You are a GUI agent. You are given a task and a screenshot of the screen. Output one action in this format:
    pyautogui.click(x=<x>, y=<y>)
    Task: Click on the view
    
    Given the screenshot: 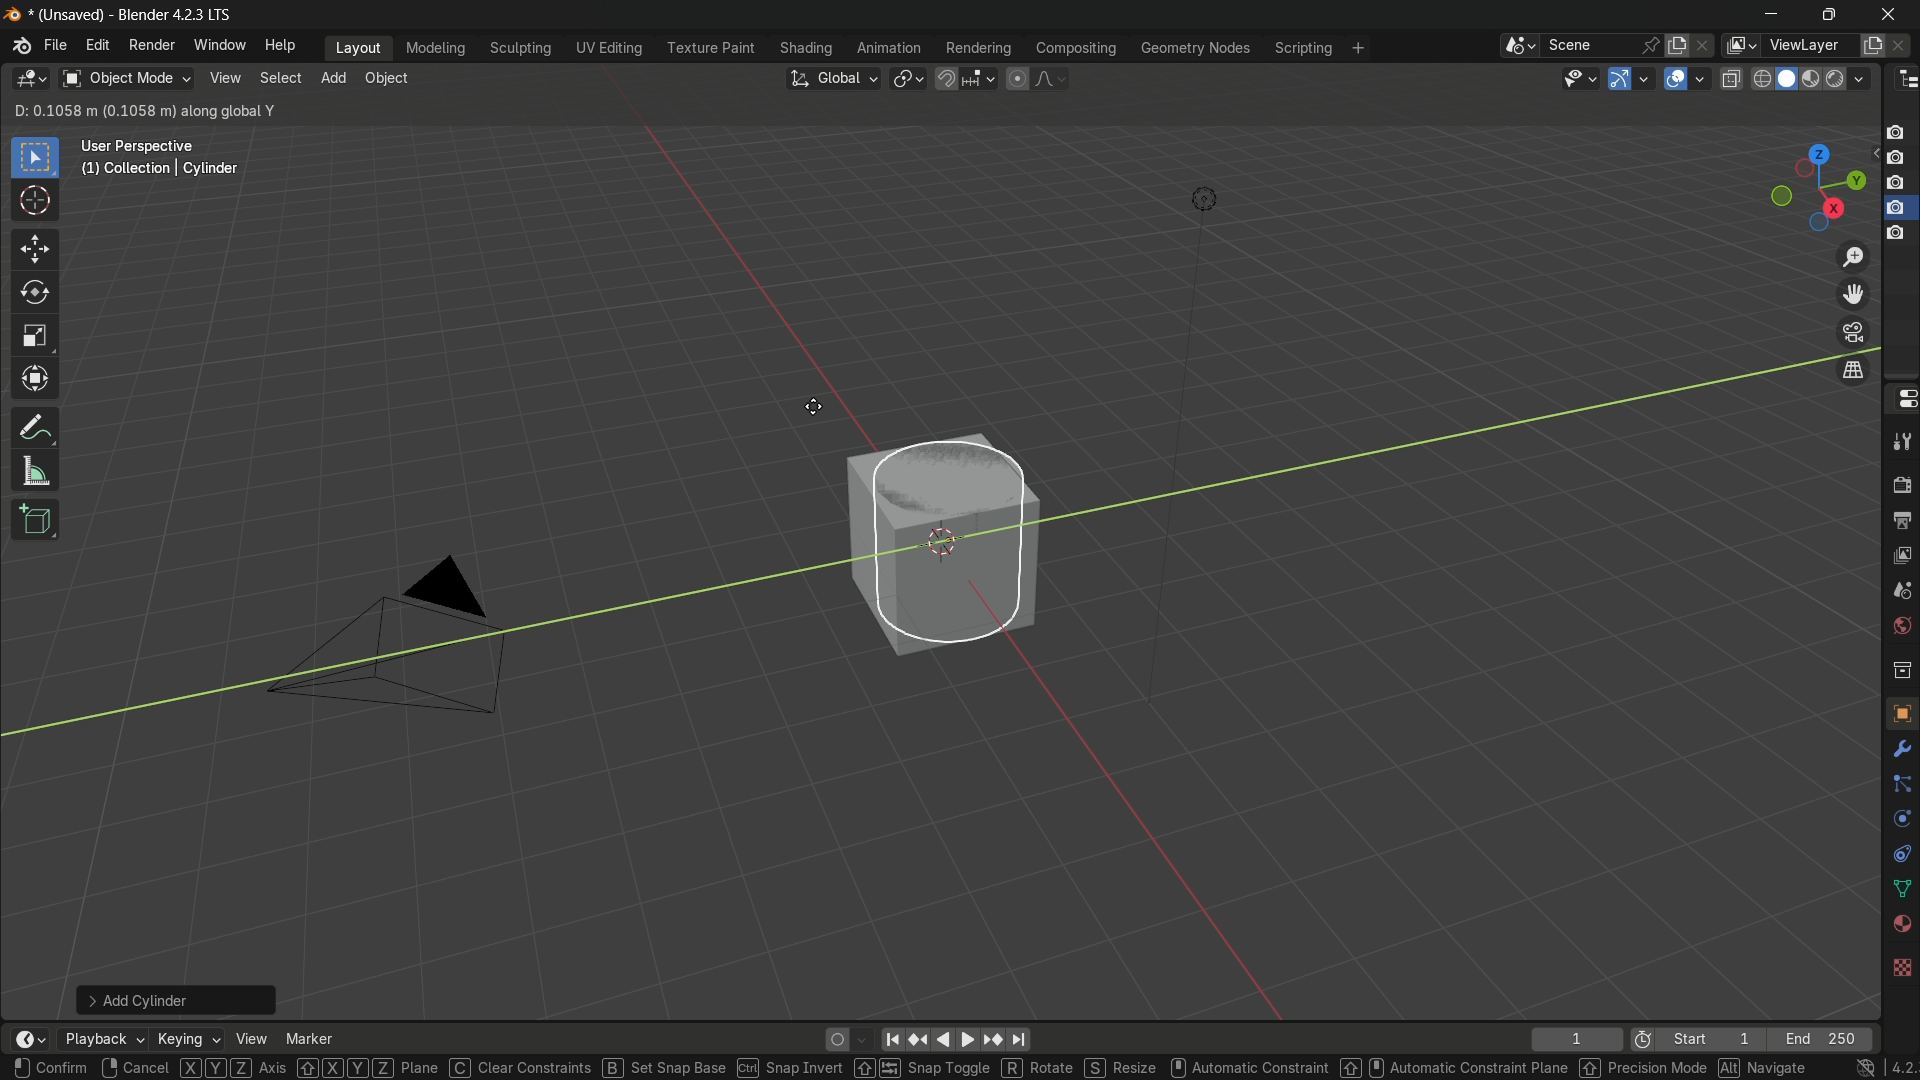 What is the action you would take?
    pyautogui.click(x=248, y=1038)
    